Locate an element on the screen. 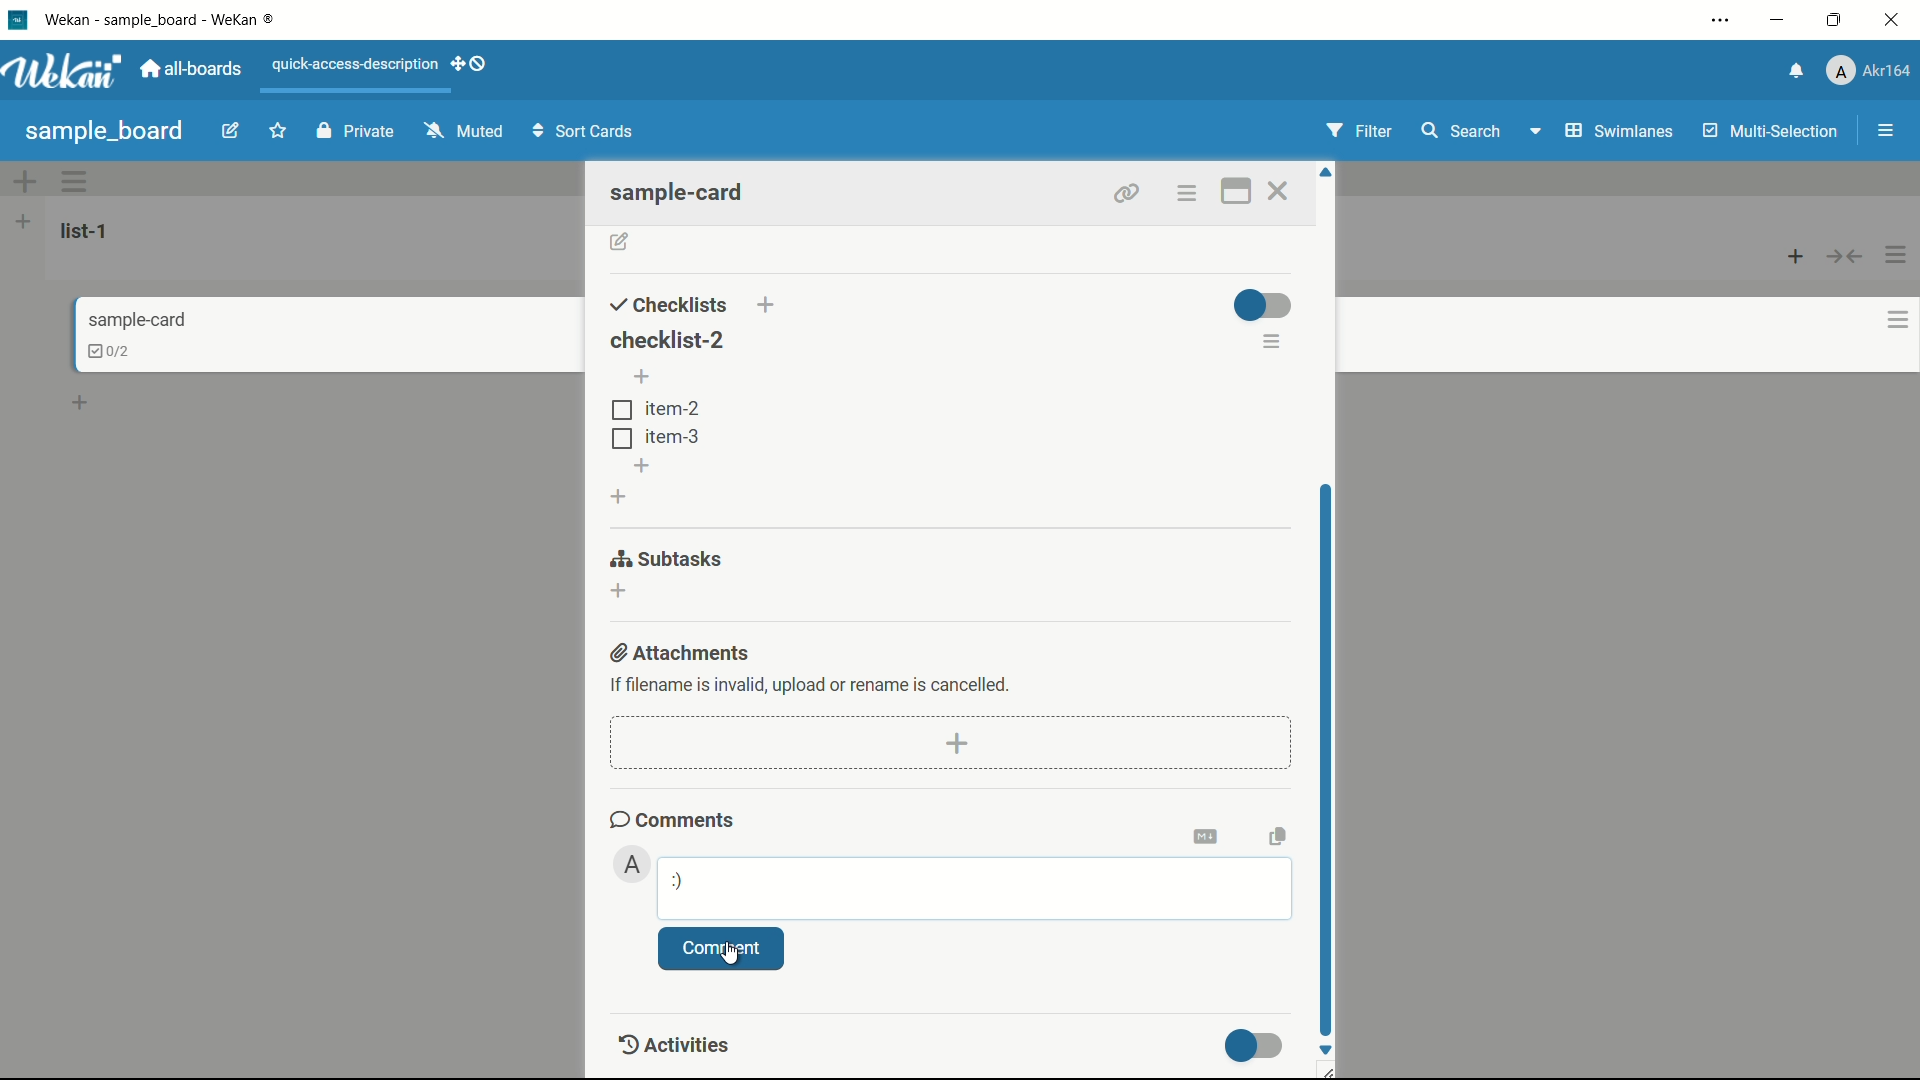 This screenshot has height=1080, width=1920. swimlanes is located at coordinates (1618, 130).